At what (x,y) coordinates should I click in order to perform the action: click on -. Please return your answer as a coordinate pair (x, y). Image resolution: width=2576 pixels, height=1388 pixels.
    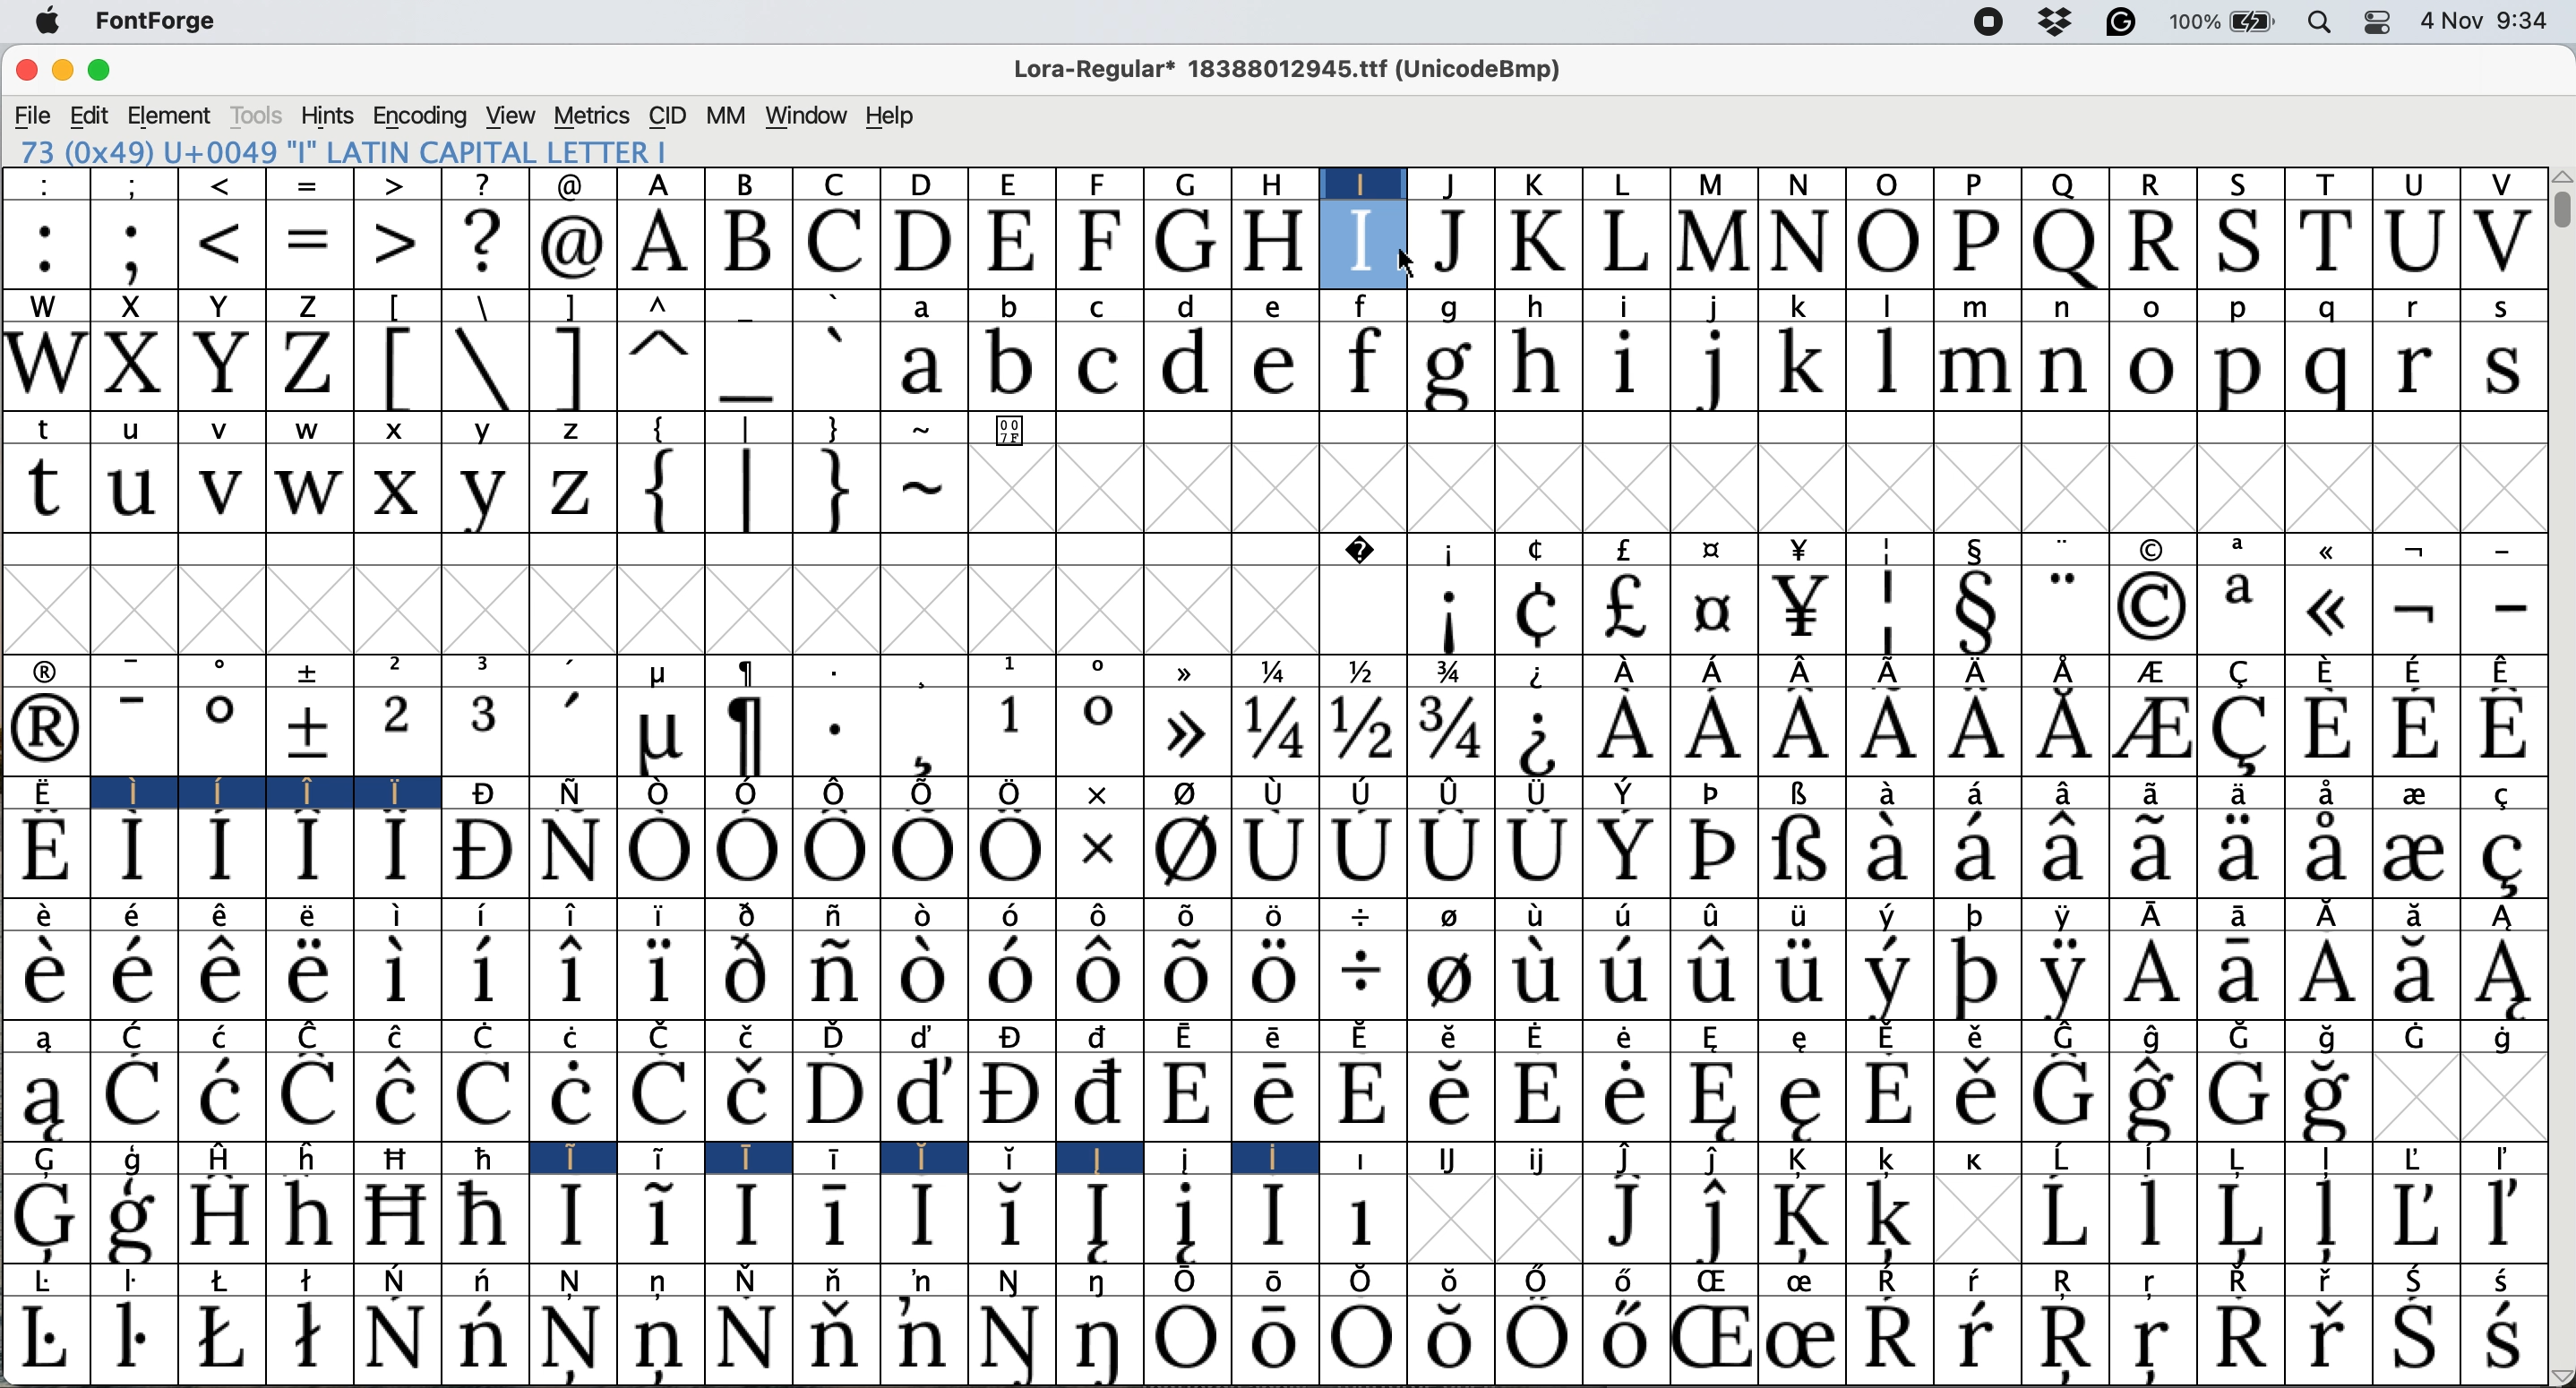
    Looking at the image, I should click on (134, 731).